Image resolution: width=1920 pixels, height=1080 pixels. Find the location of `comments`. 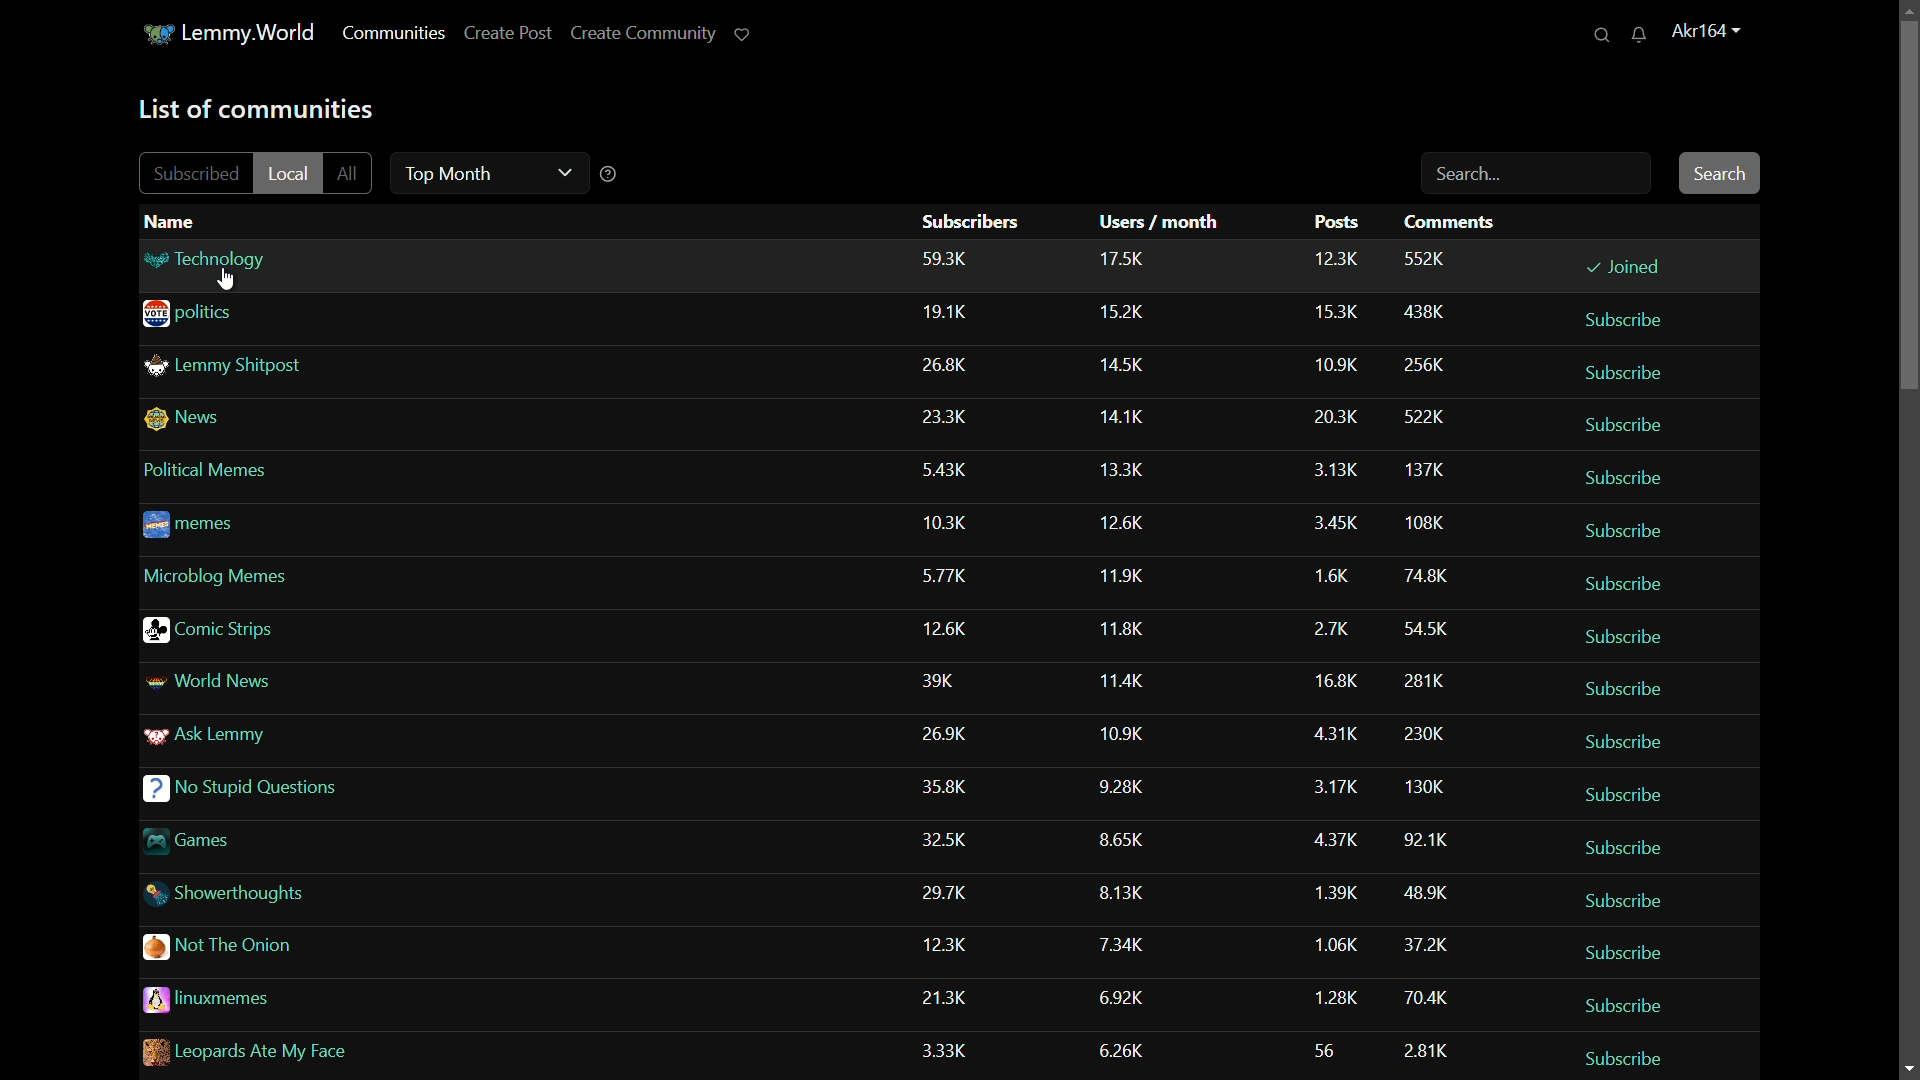

comments is located at coordinates (1435, 659).